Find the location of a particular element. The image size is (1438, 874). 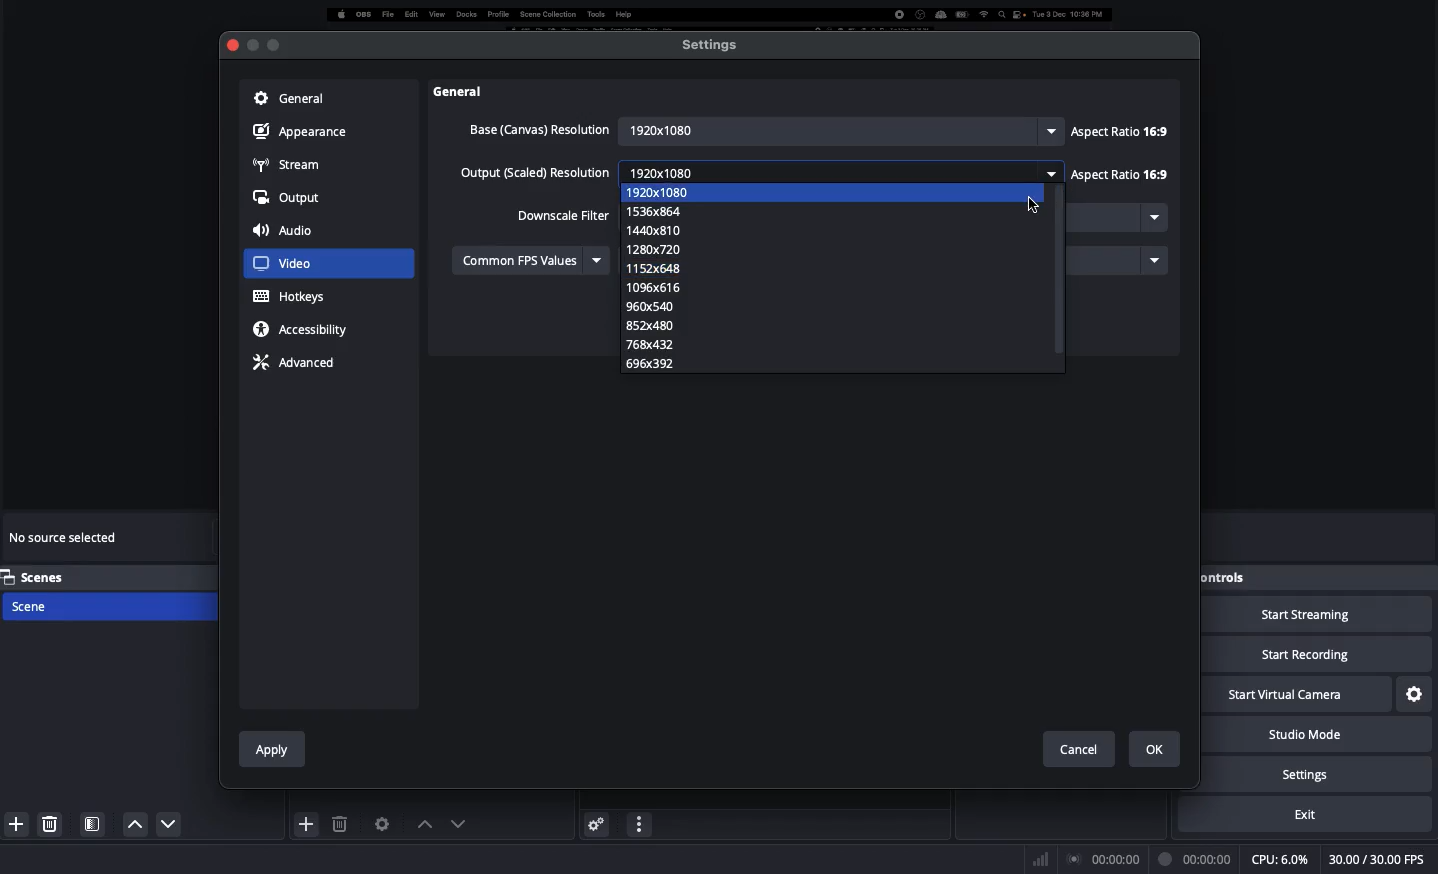

1152x648 is located at coordinates (659, 271).